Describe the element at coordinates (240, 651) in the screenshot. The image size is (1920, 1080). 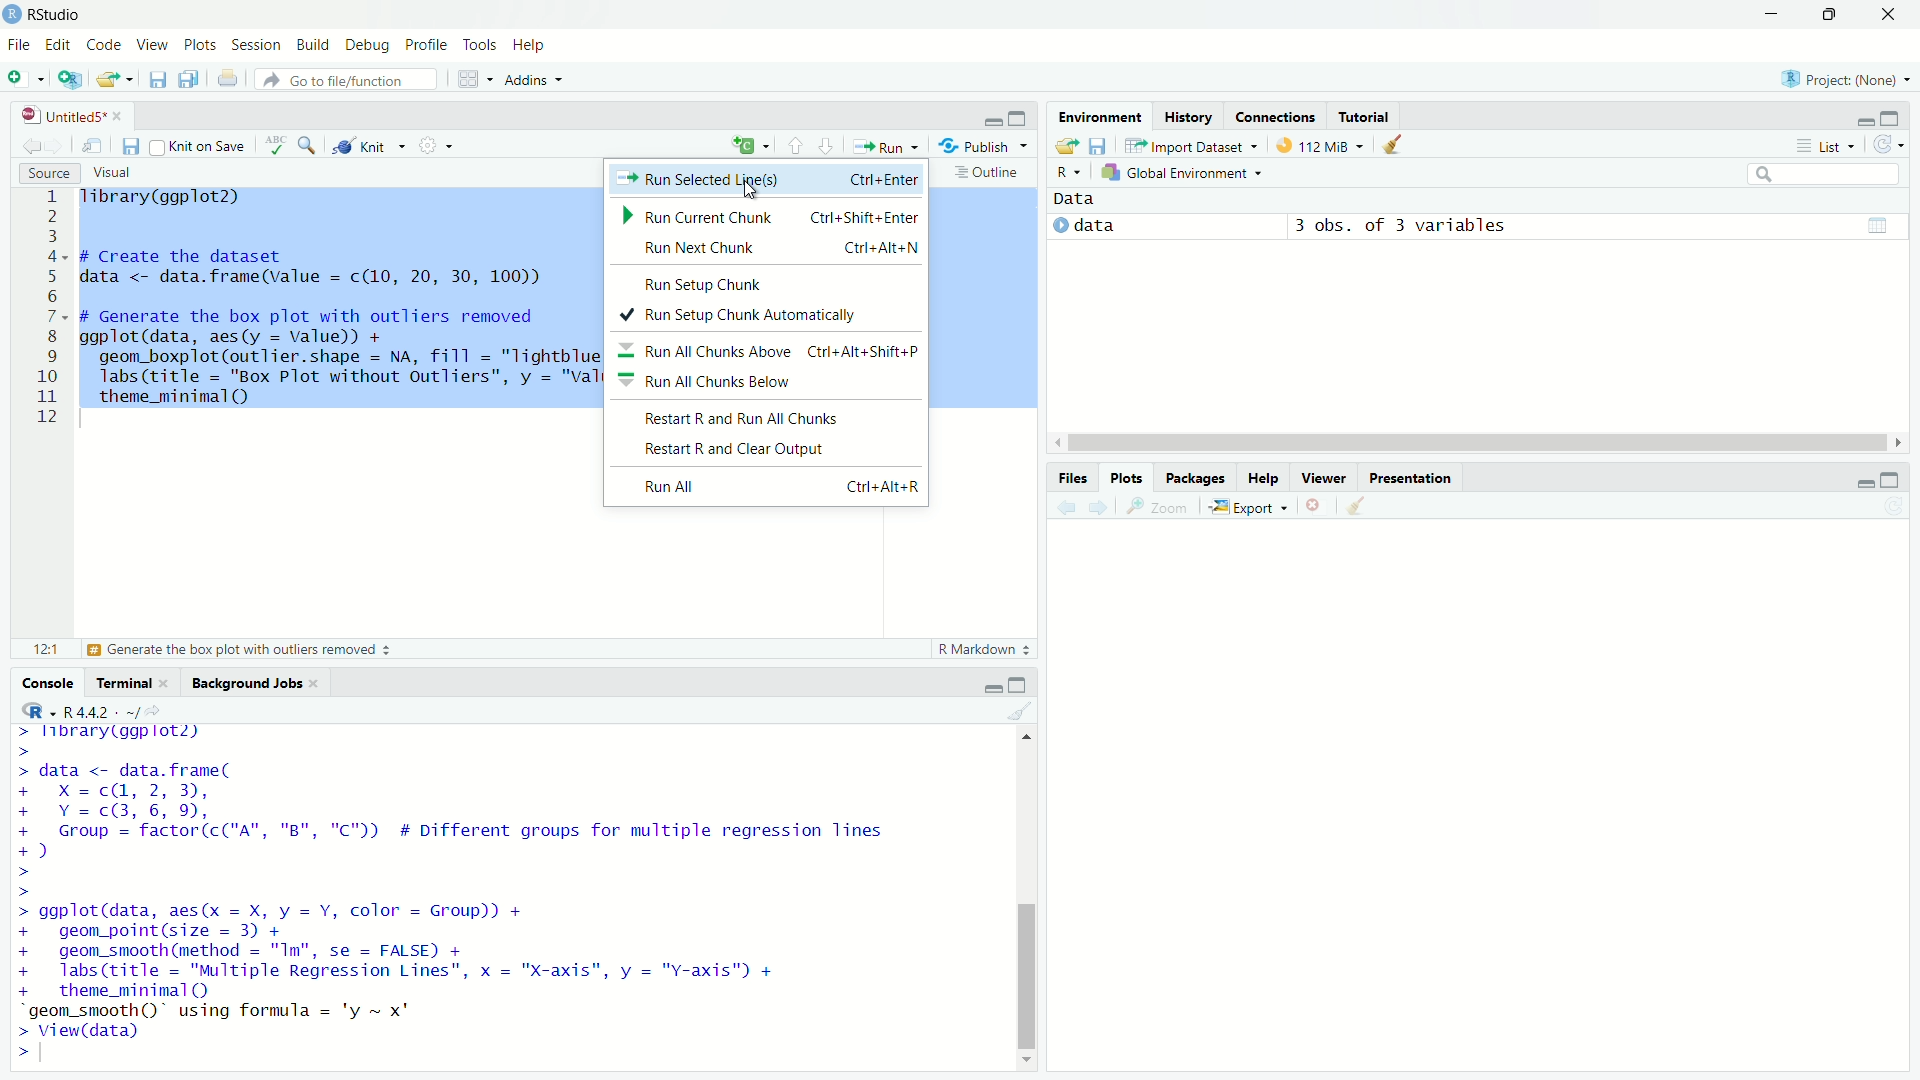
I see `| Generate the box plot with outliers removed +` at that location.